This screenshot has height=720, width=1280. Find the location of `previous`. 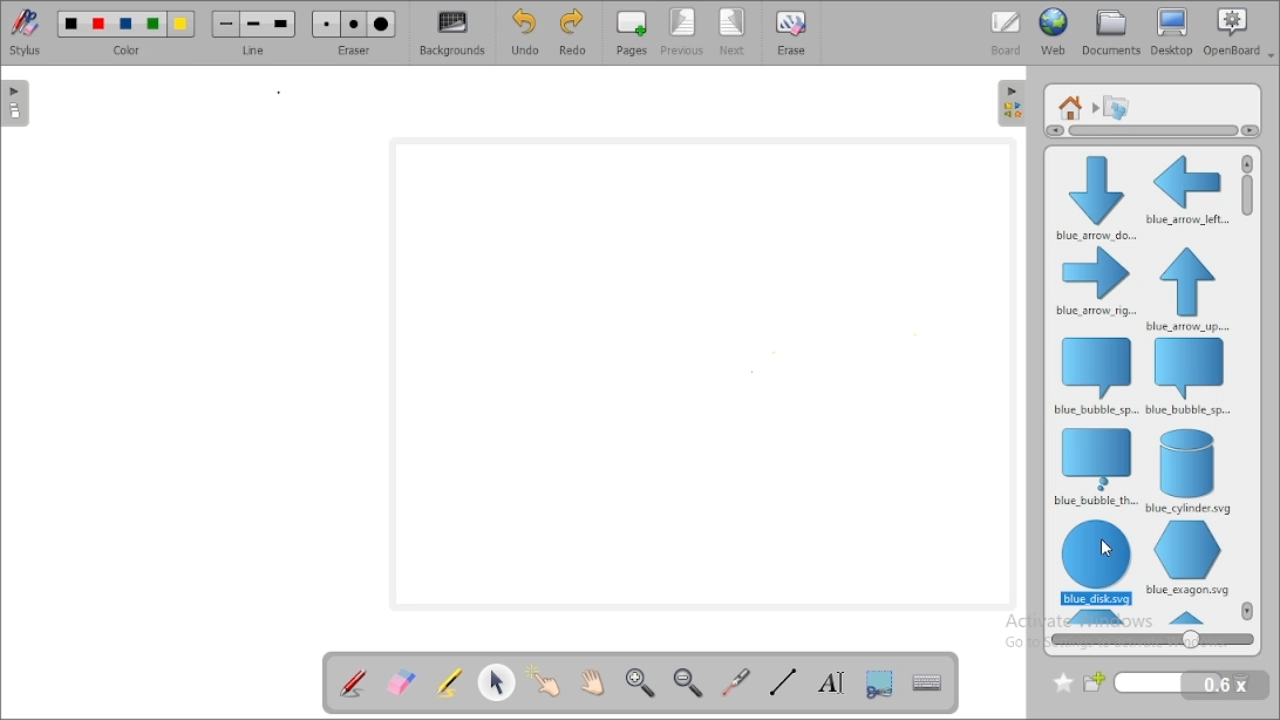

previous is located at coordinates (683, 33).